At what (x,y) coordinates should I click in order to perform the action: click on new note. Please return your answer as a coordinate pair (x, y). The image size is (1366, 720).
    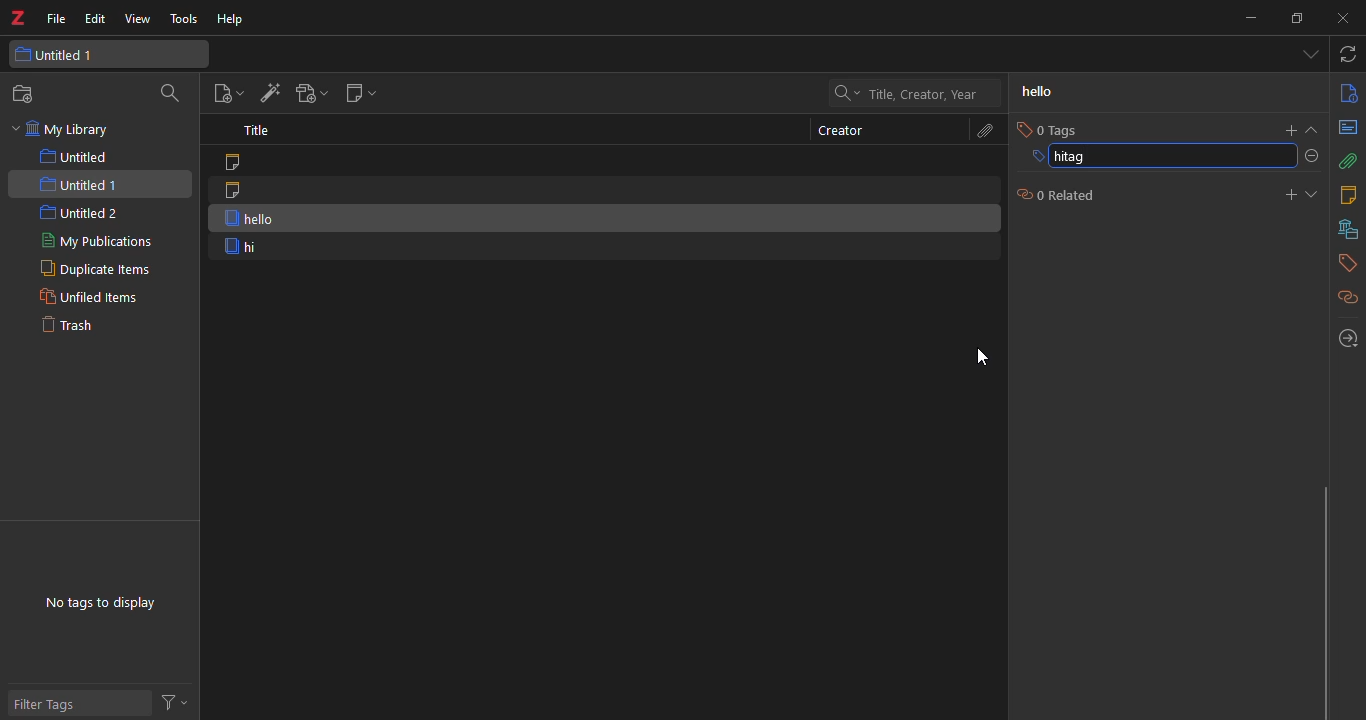
    Looking at the image, I should click on (361, 96).